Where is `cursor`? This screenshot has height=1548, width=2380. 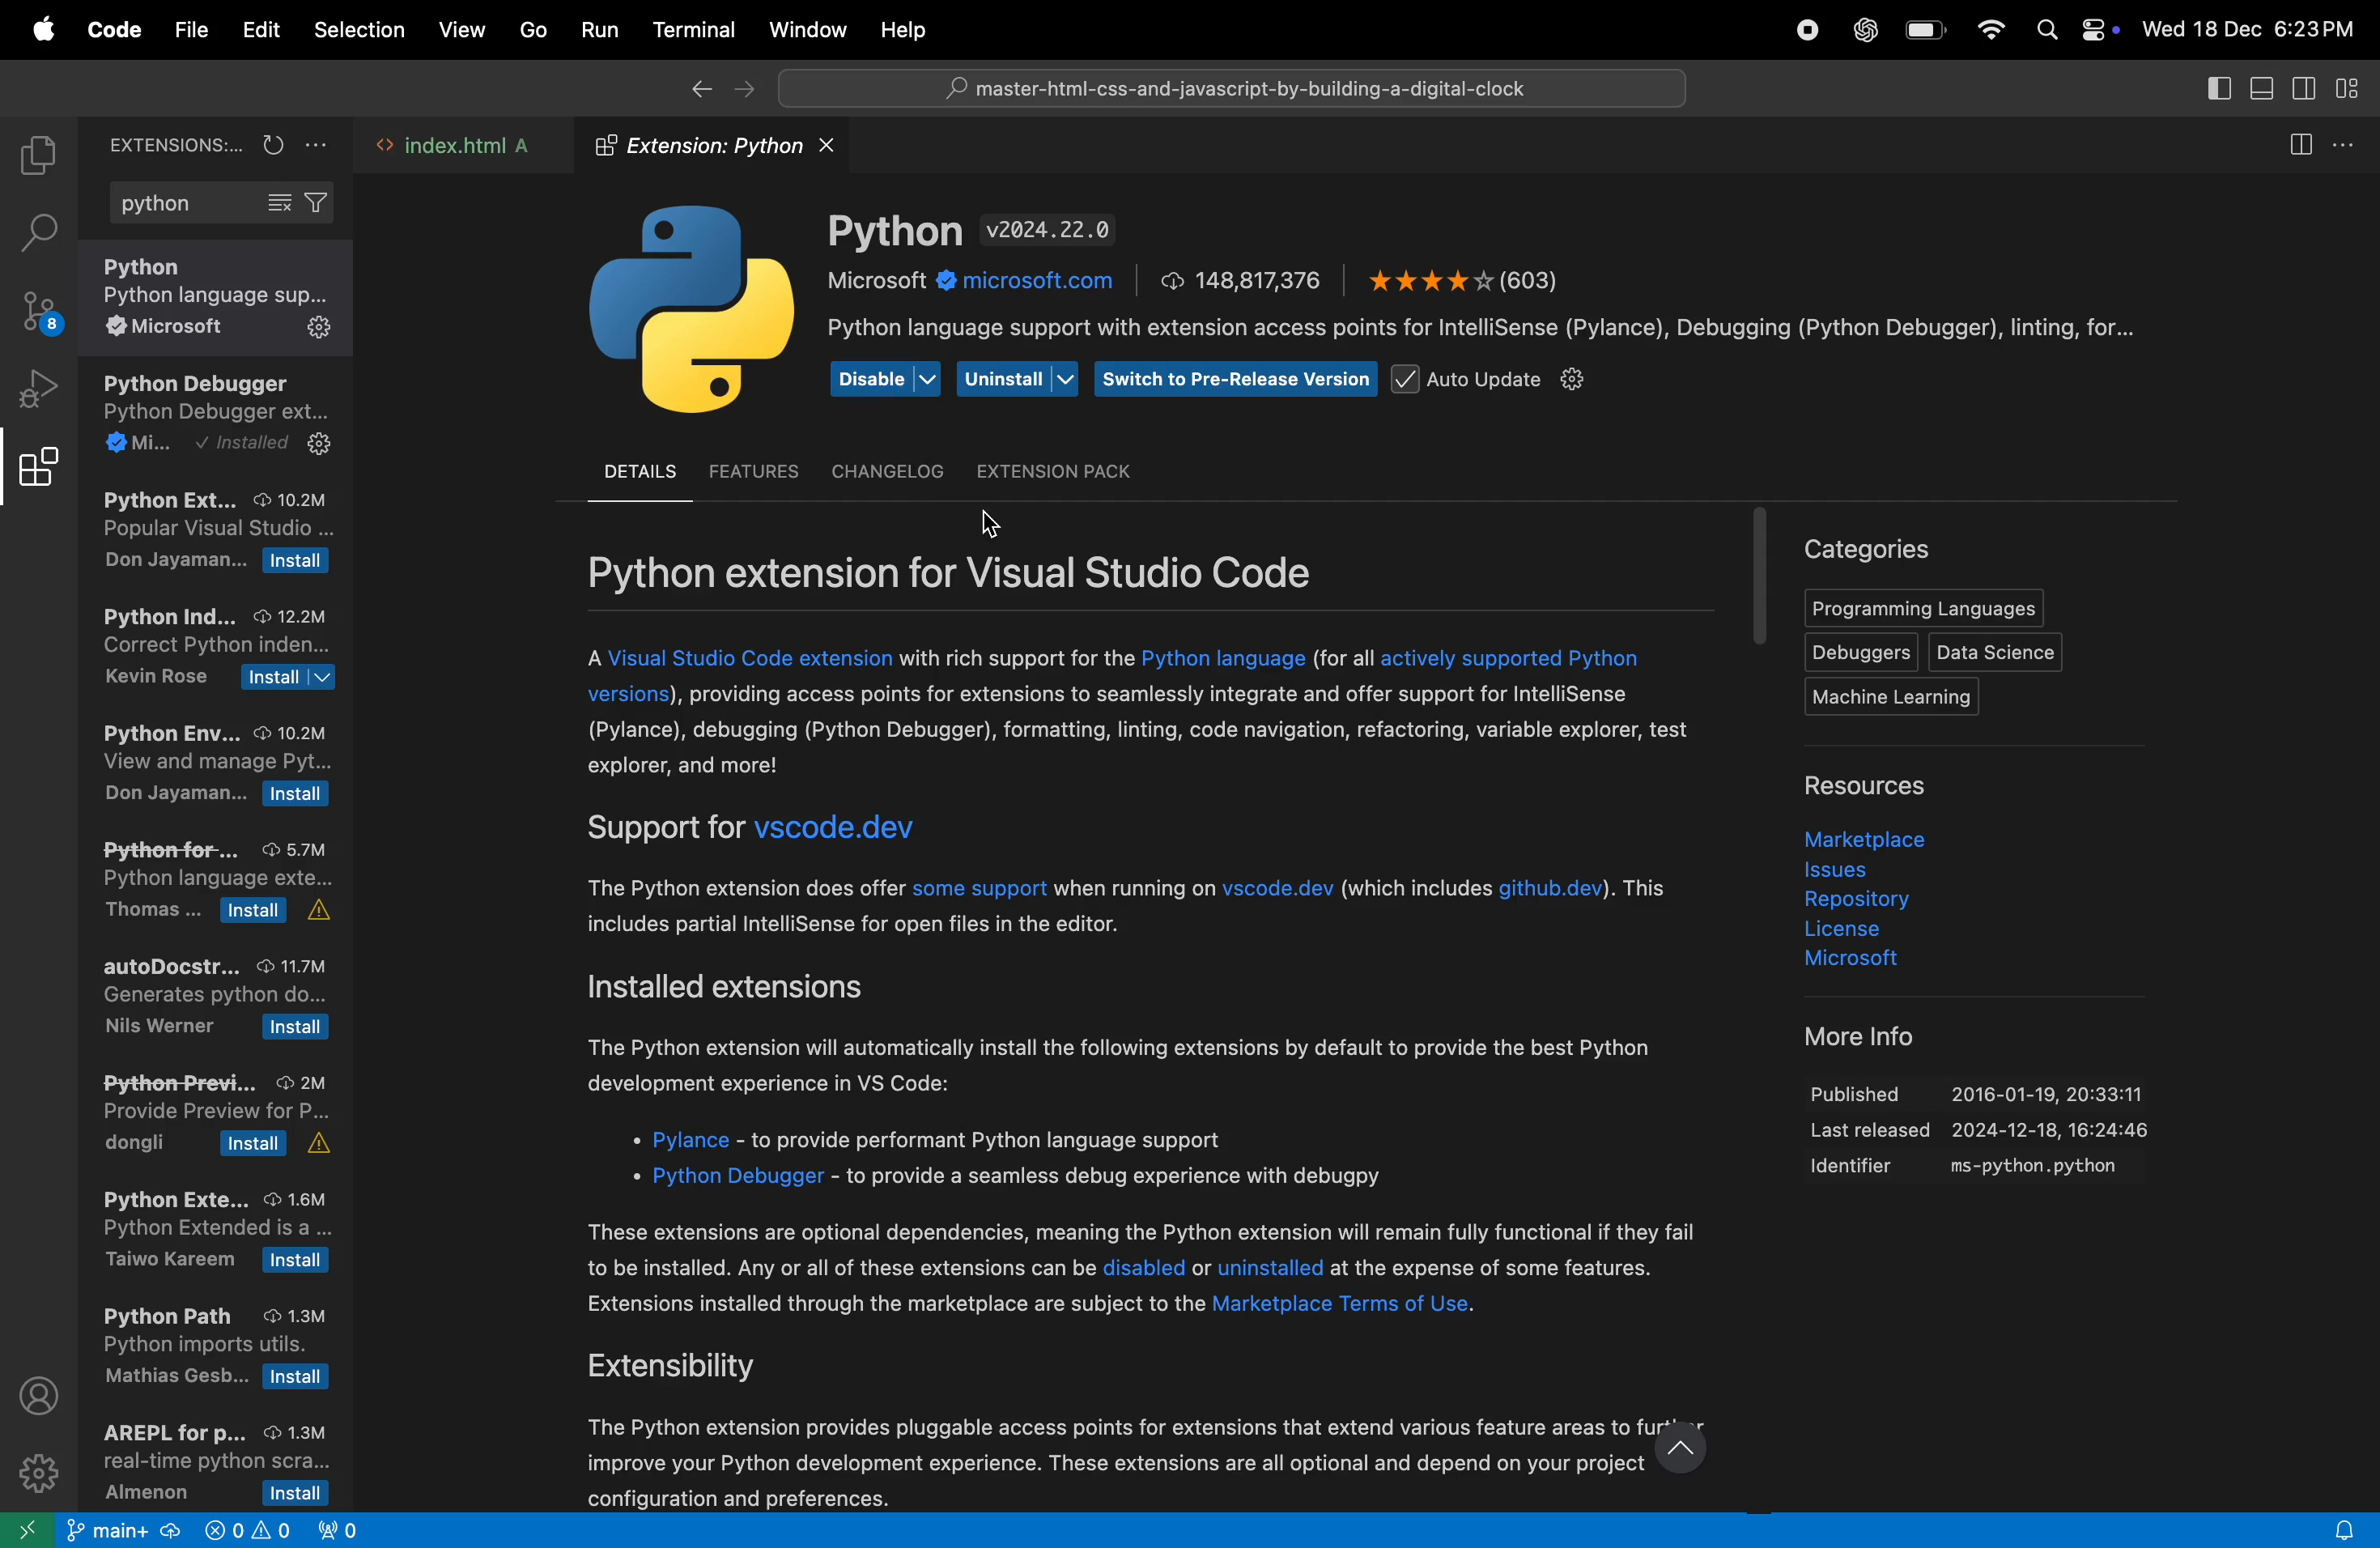
cursor is located at coordinates (994, 525).